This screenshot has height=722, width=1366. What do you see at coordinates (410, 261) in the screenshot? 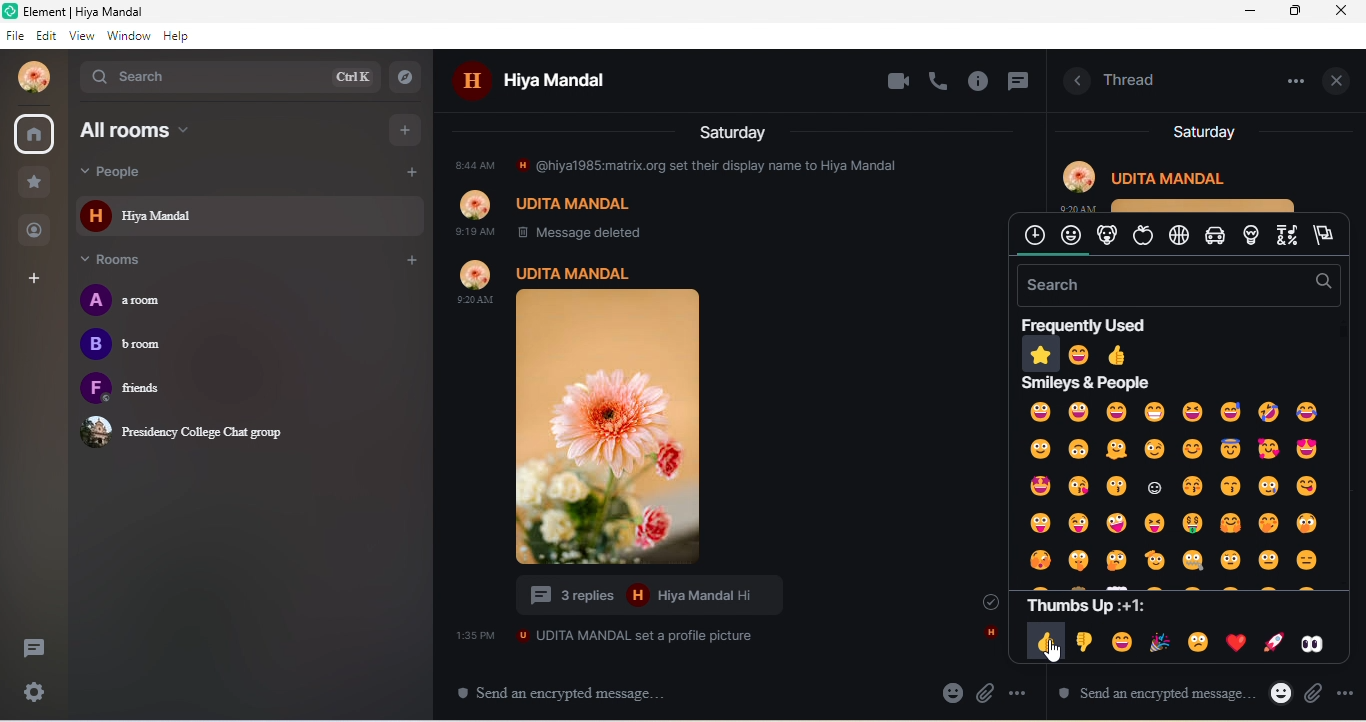
I see `add` at bounding box center [410, 261].